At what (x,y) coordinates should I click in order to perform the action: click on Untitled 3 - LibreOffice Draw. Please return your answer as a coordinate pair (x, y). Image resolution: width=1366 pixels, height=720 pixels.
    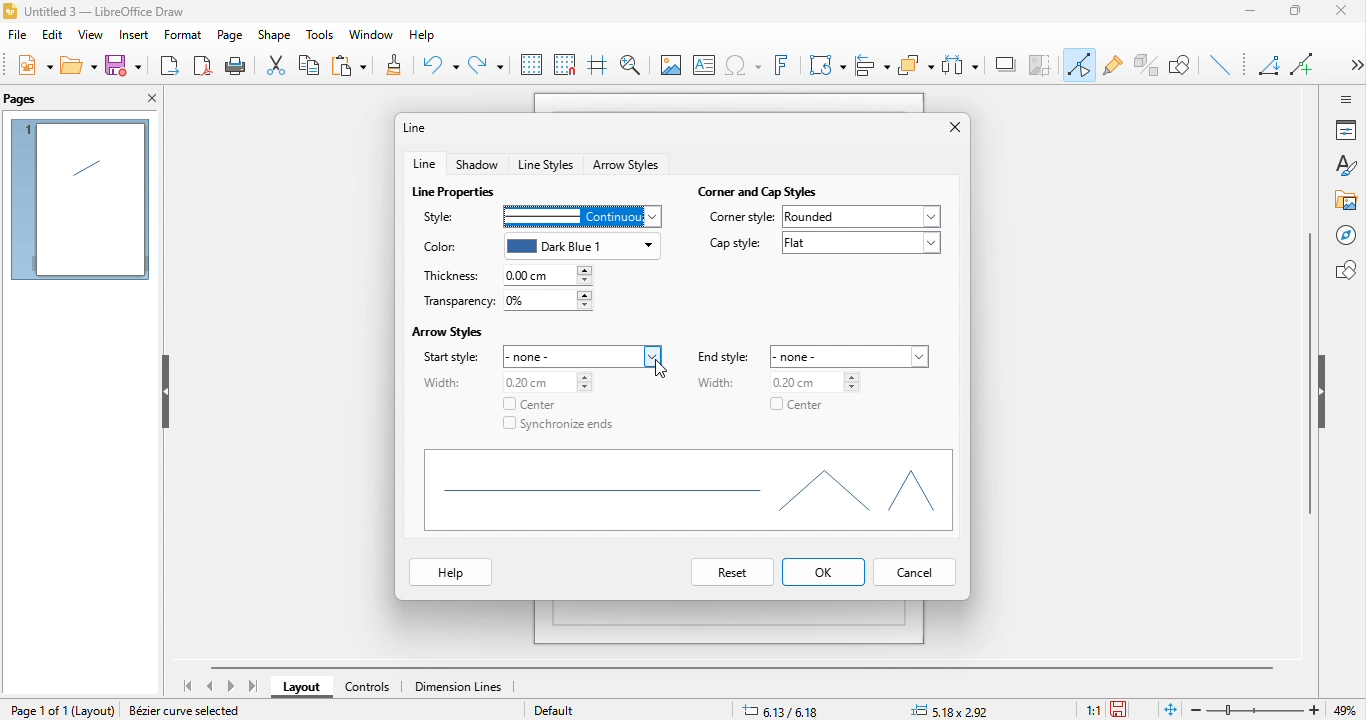
    Looking at the image, I should click on (96, 10).